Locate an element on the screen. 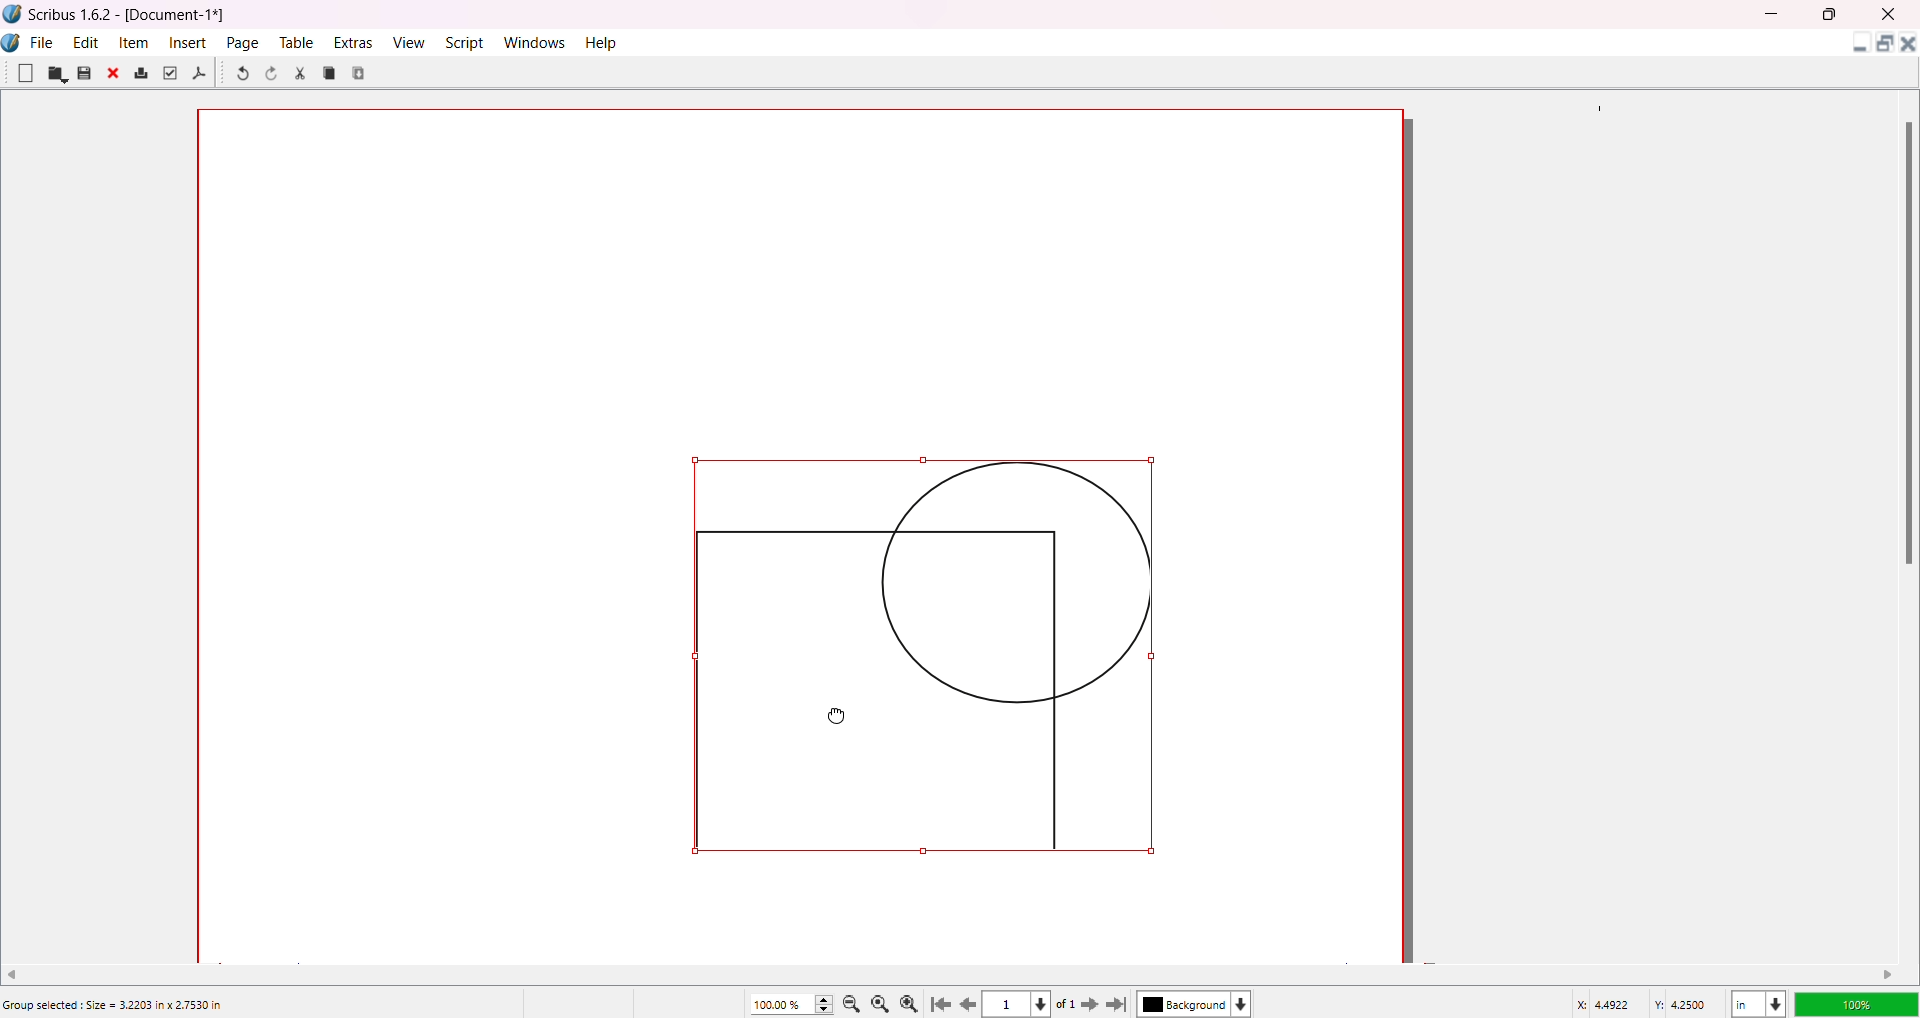  Insert is located at coordinates (190, 42).